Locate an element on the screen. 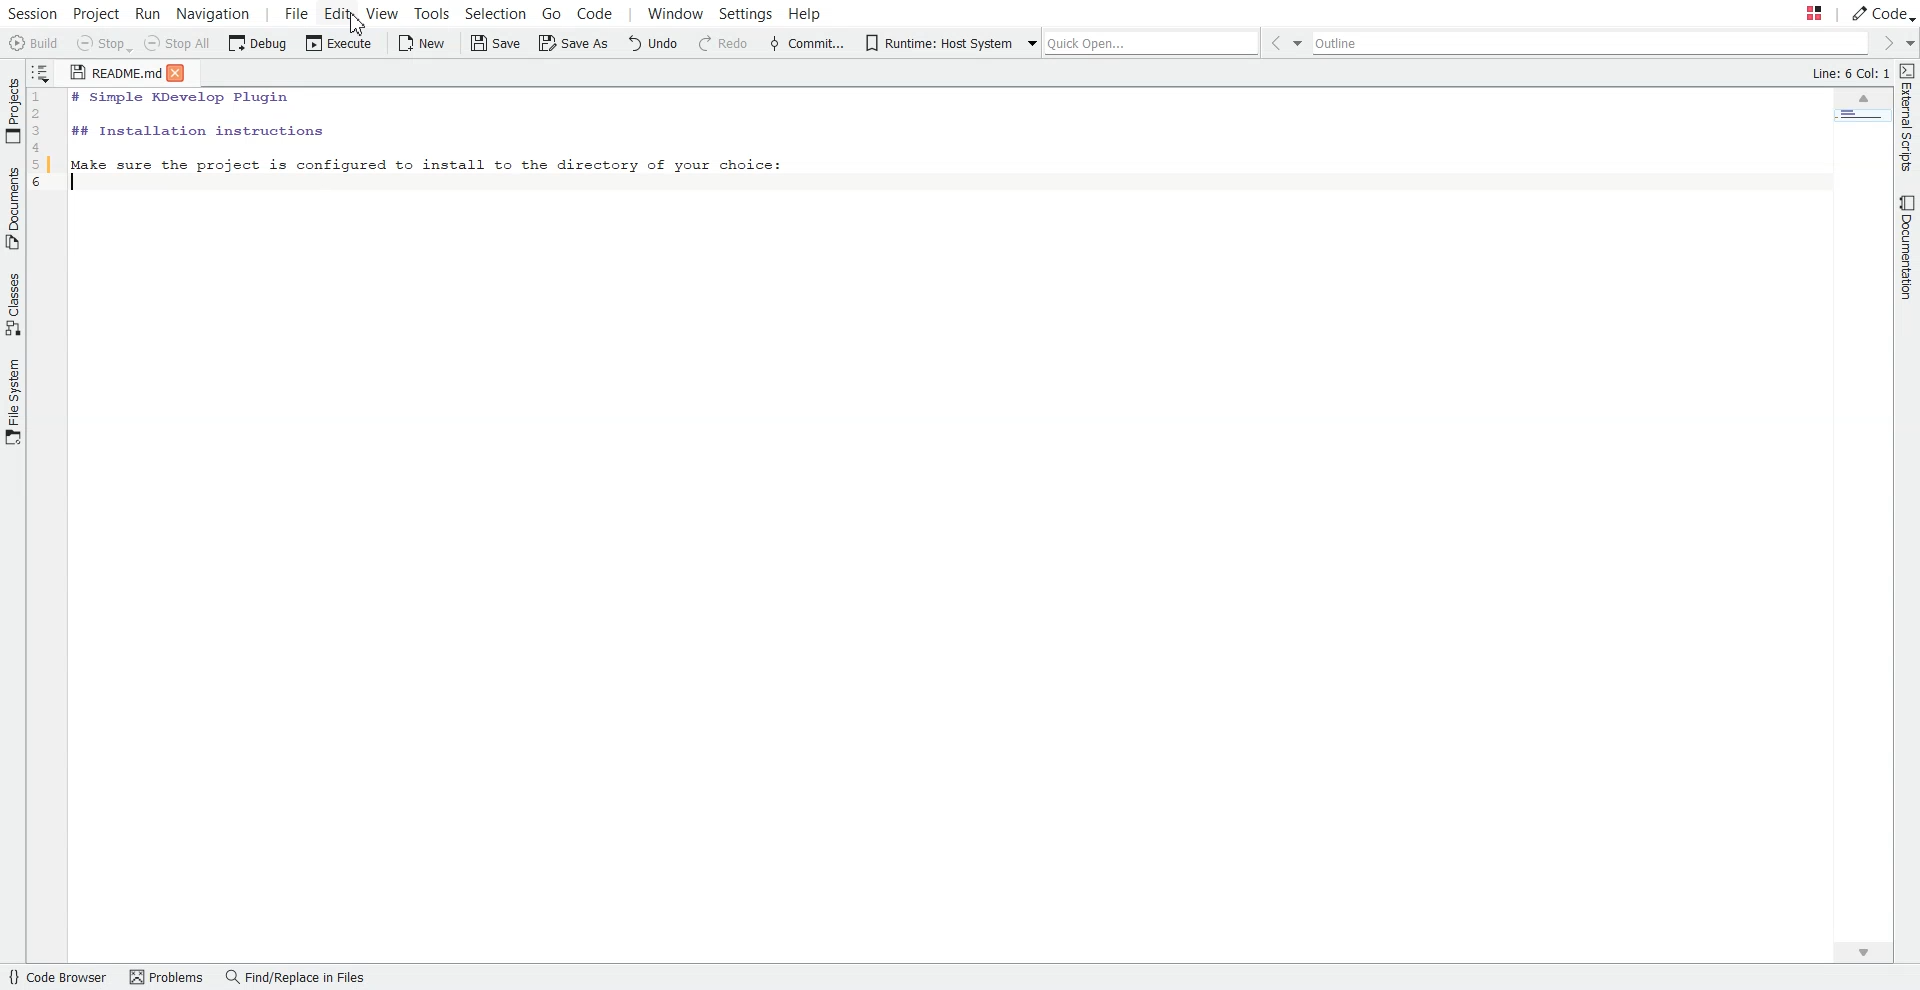  Classes is located at coordinates (12, 304).